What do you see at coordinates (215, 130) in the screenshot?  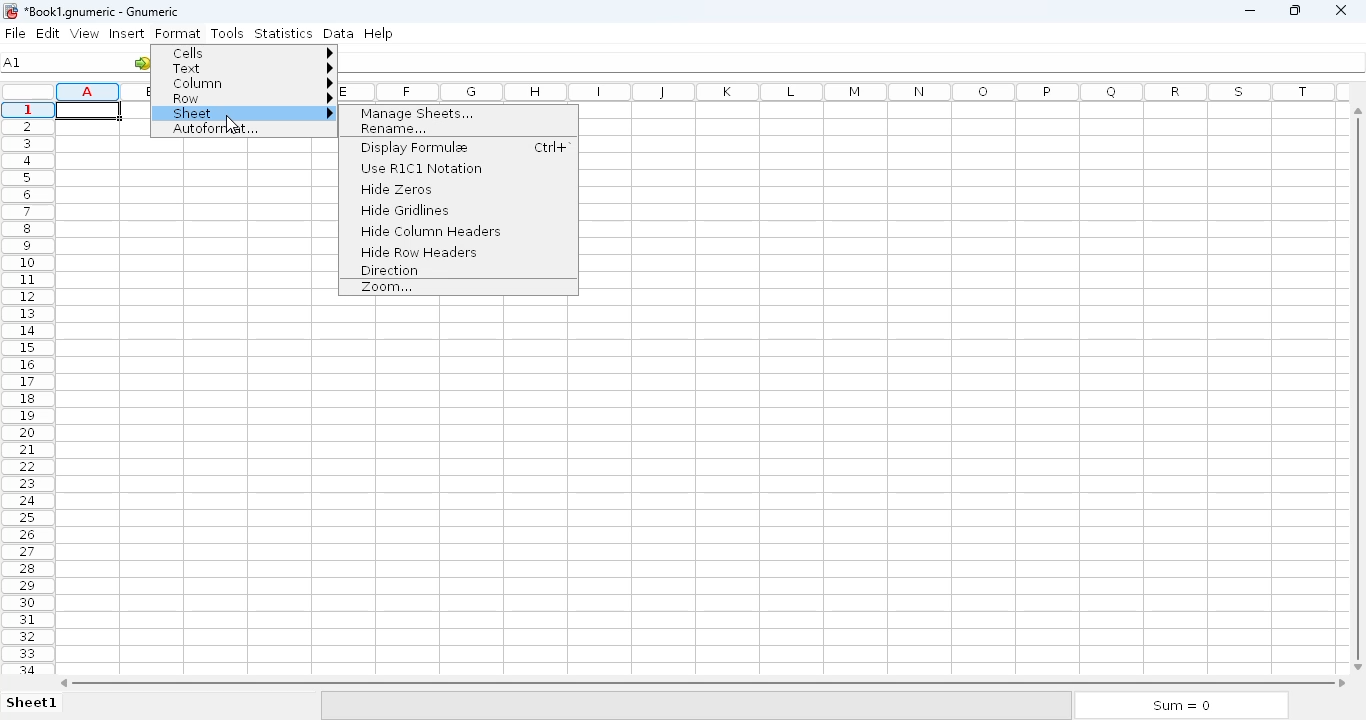 I see `autoformat` at bounding box center [215, 130].